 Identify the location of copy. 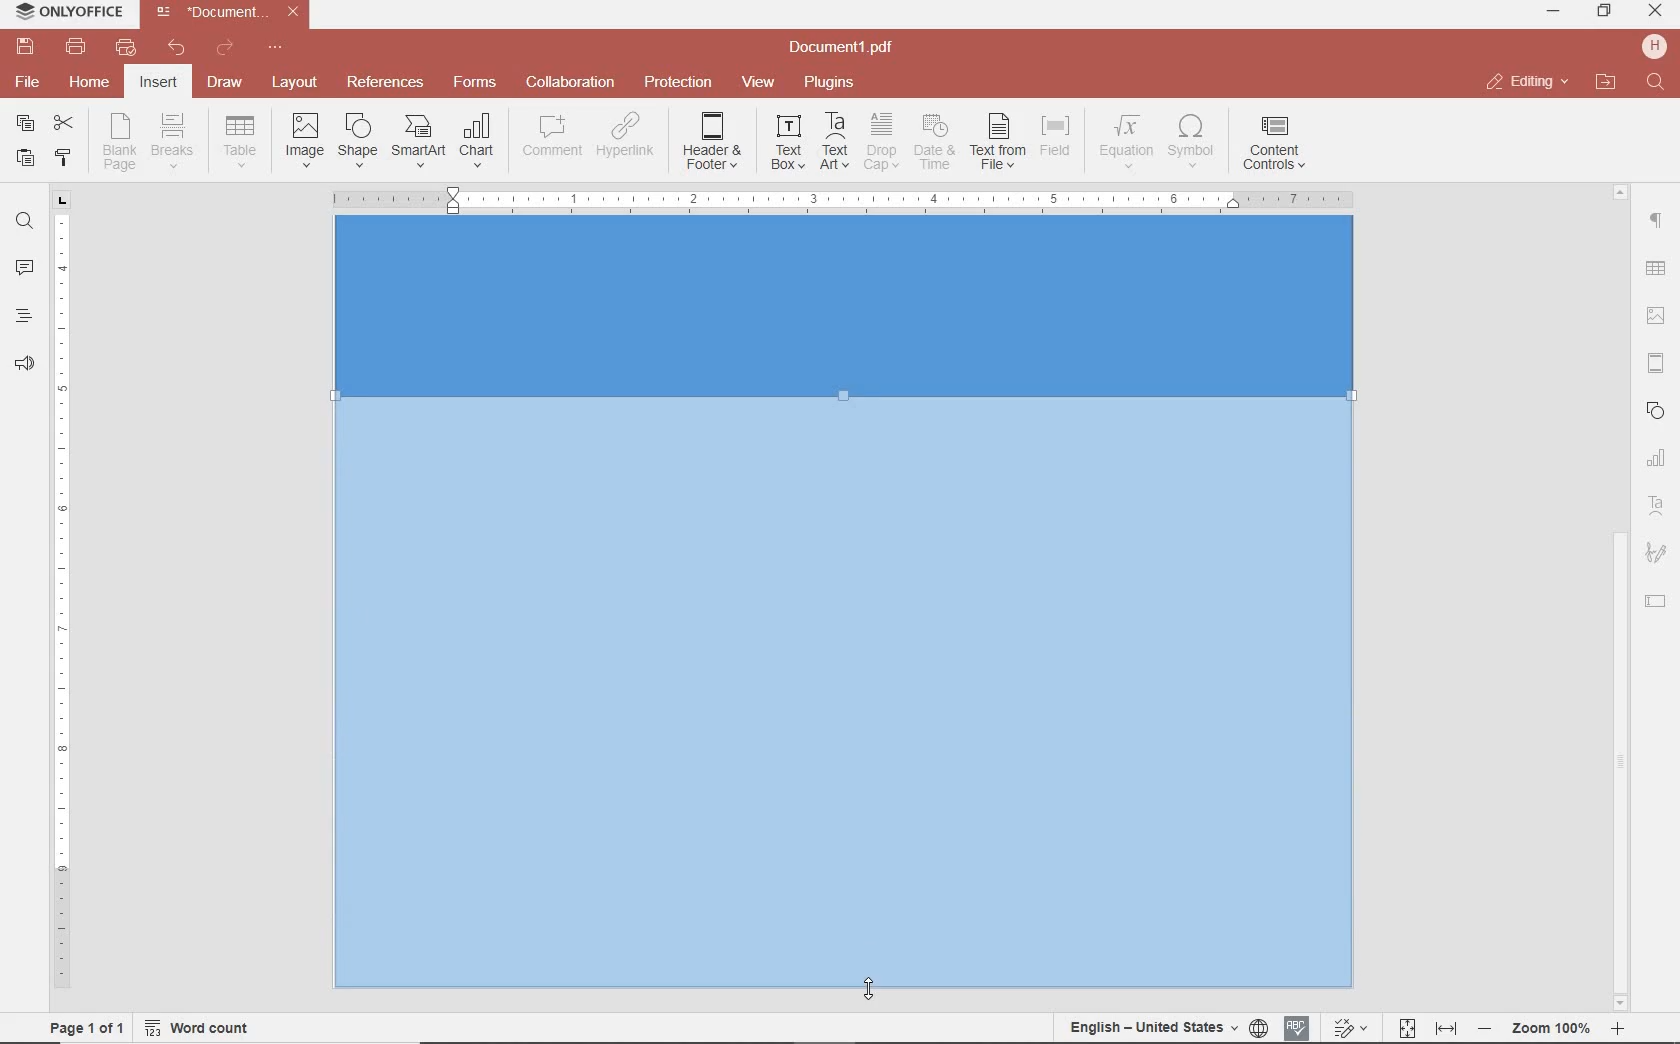
(25, 125).